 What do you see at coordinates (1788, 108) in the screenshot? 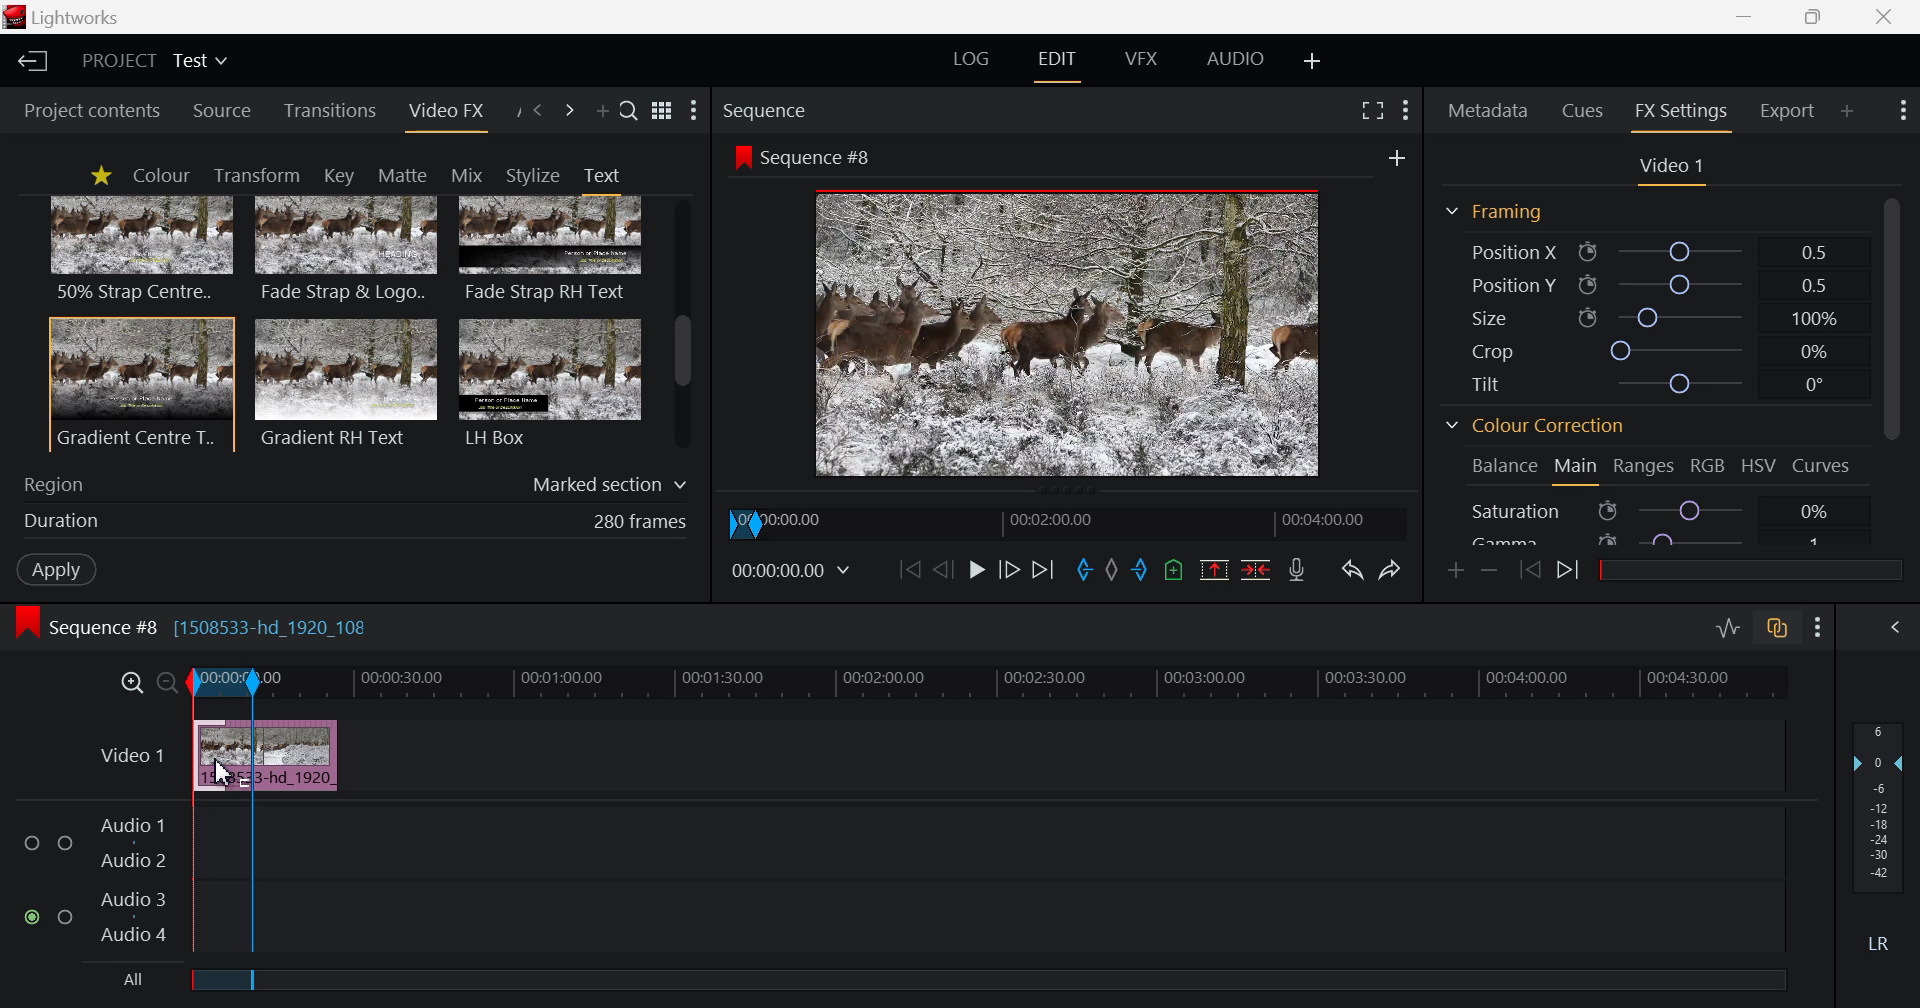
I see `Export` at bounding box center [1788, 108].